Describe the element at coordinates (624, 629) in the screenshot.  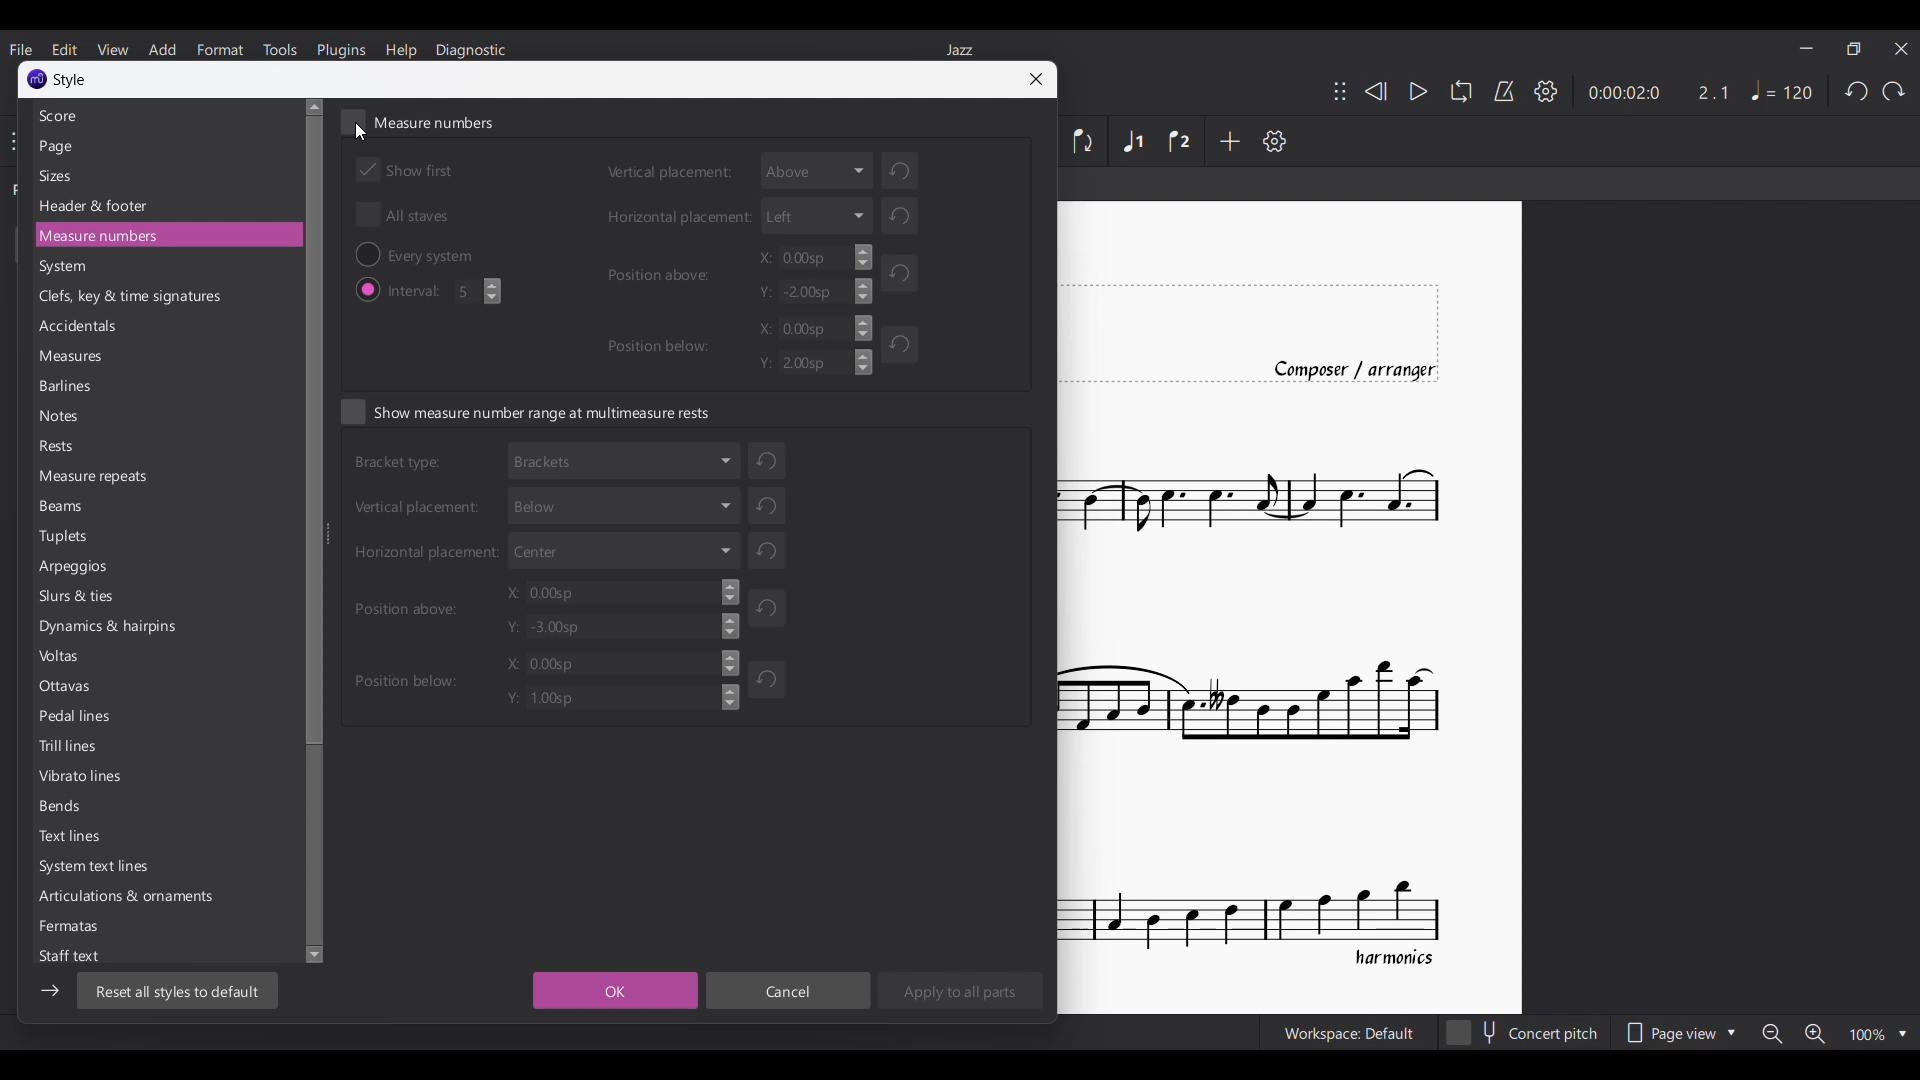
I see `y` at that location.